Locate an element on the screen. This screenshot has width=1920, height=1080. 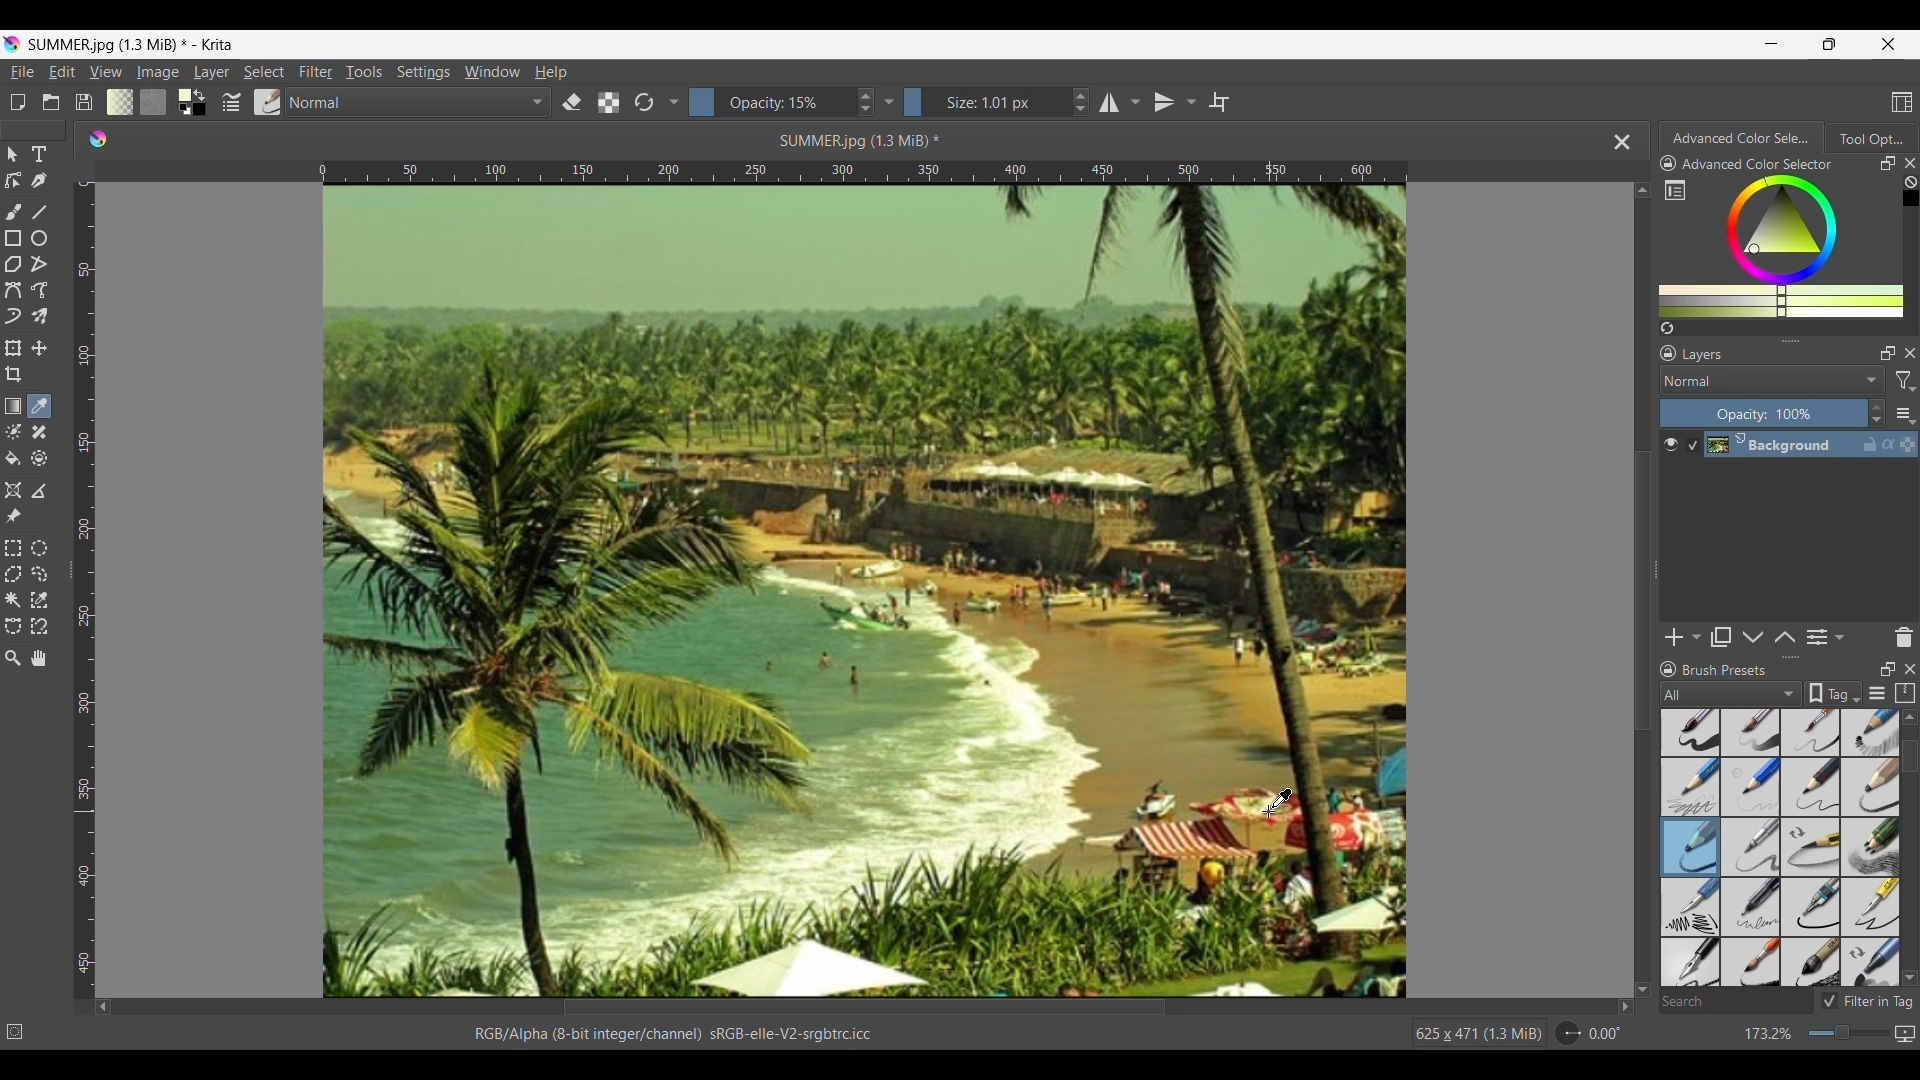
Similar color selection tool is located at coordinates (38, 600).